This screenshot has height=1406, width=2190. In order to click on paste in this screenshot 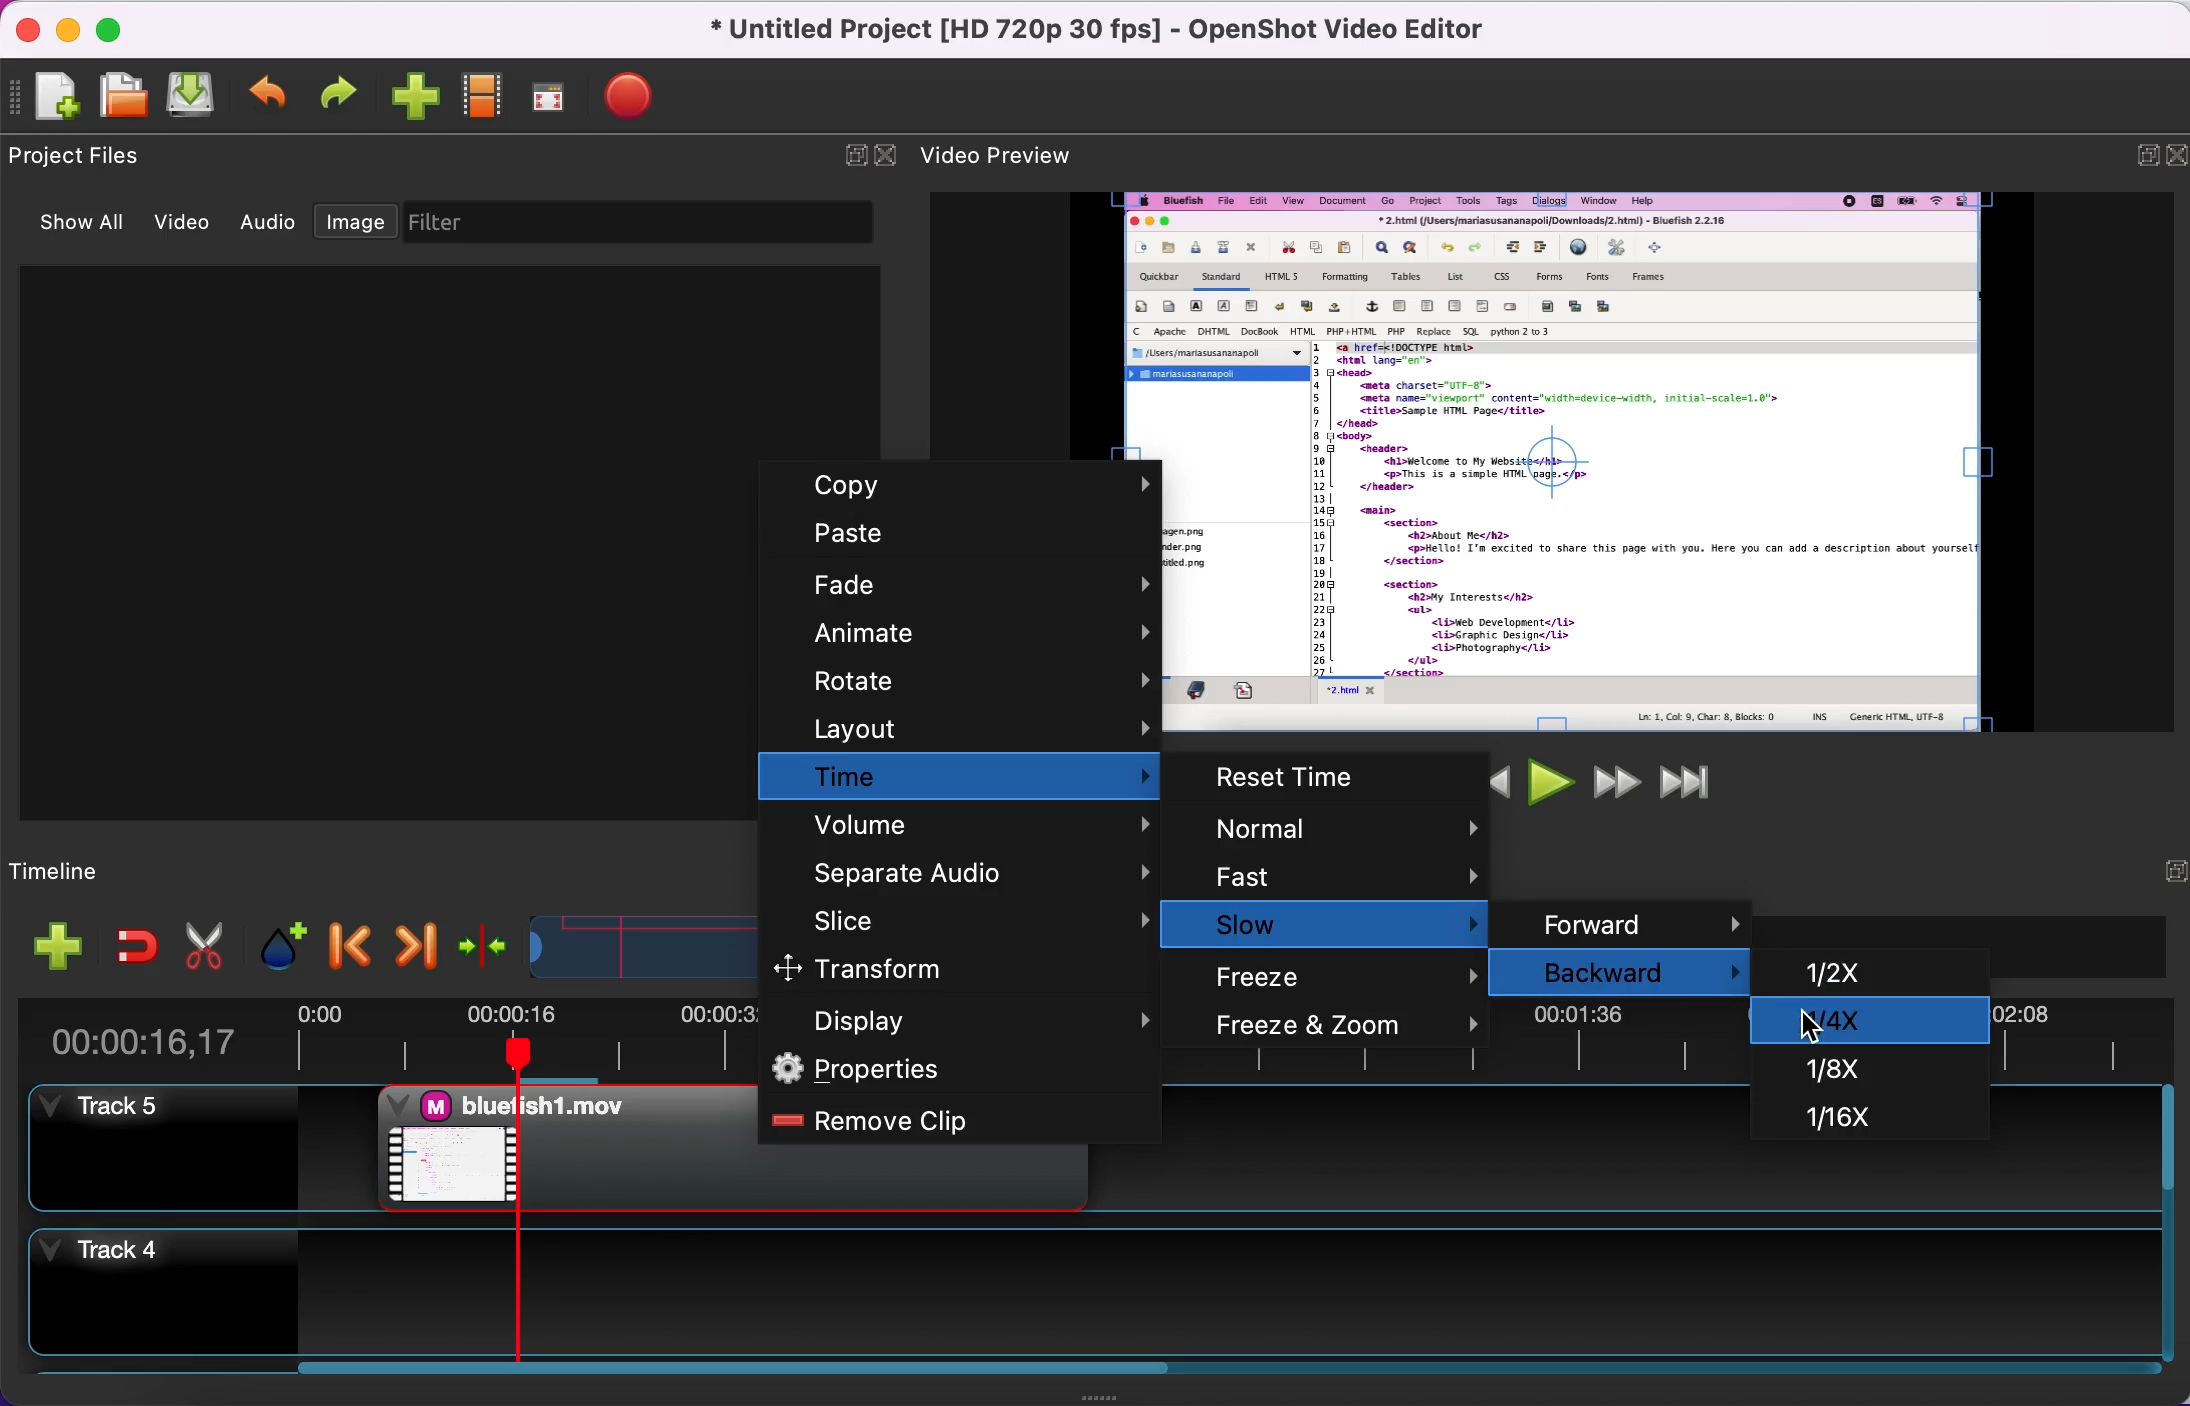, I will do `click(962, 533)`.